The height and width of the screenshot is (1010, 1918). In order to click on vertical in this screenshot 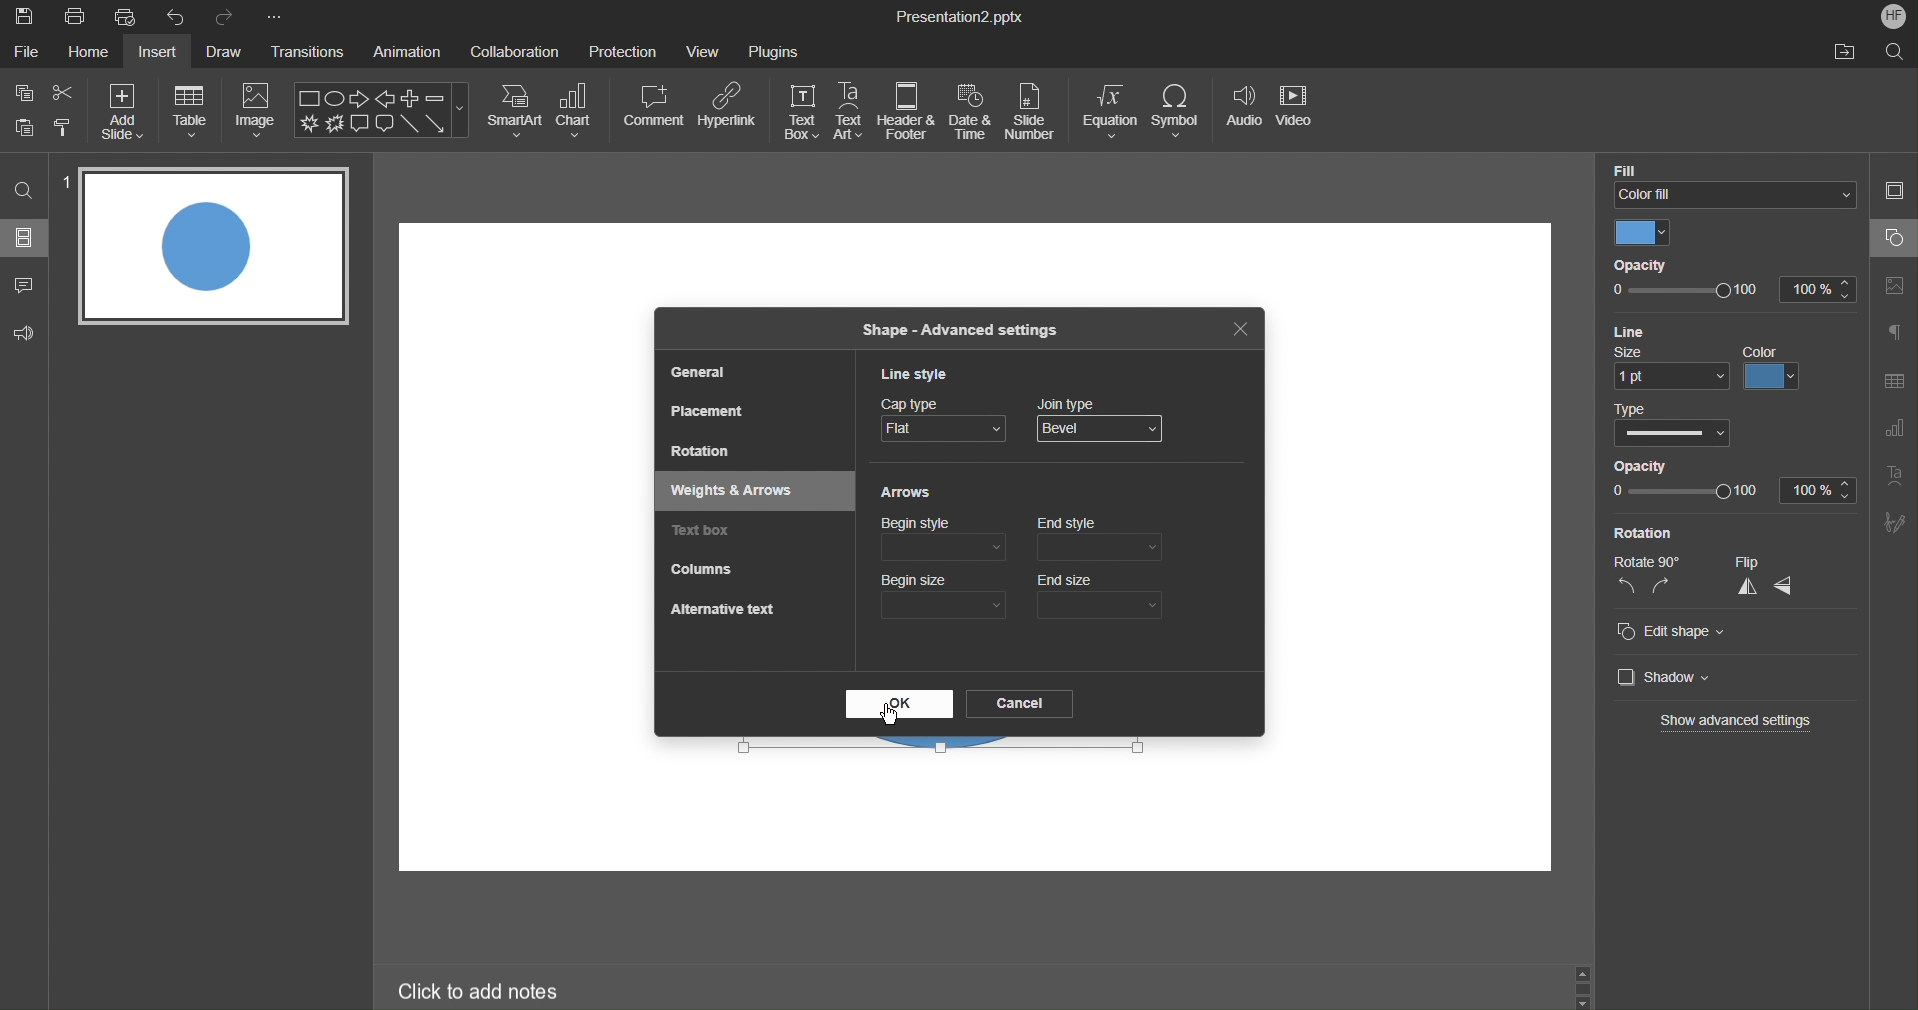, I will do `click(1745, 589)`.